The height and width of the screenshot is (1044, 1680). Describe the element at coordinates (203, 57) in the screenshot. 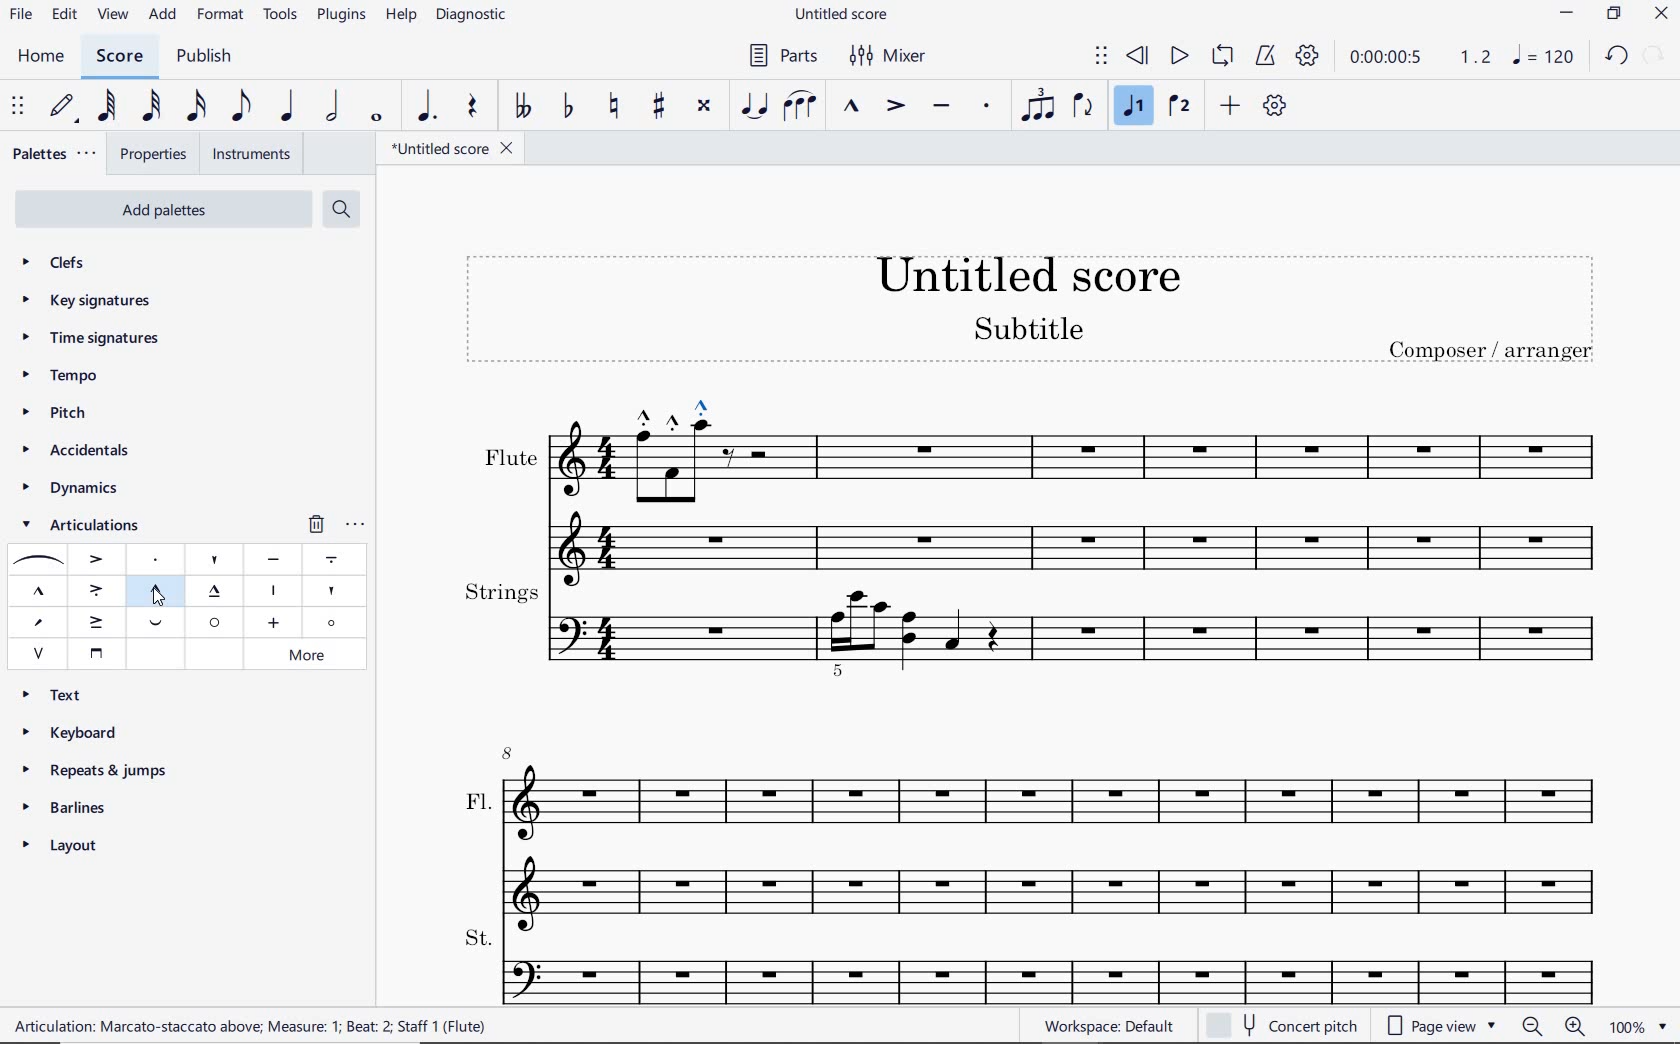

I see `publish` at that location.